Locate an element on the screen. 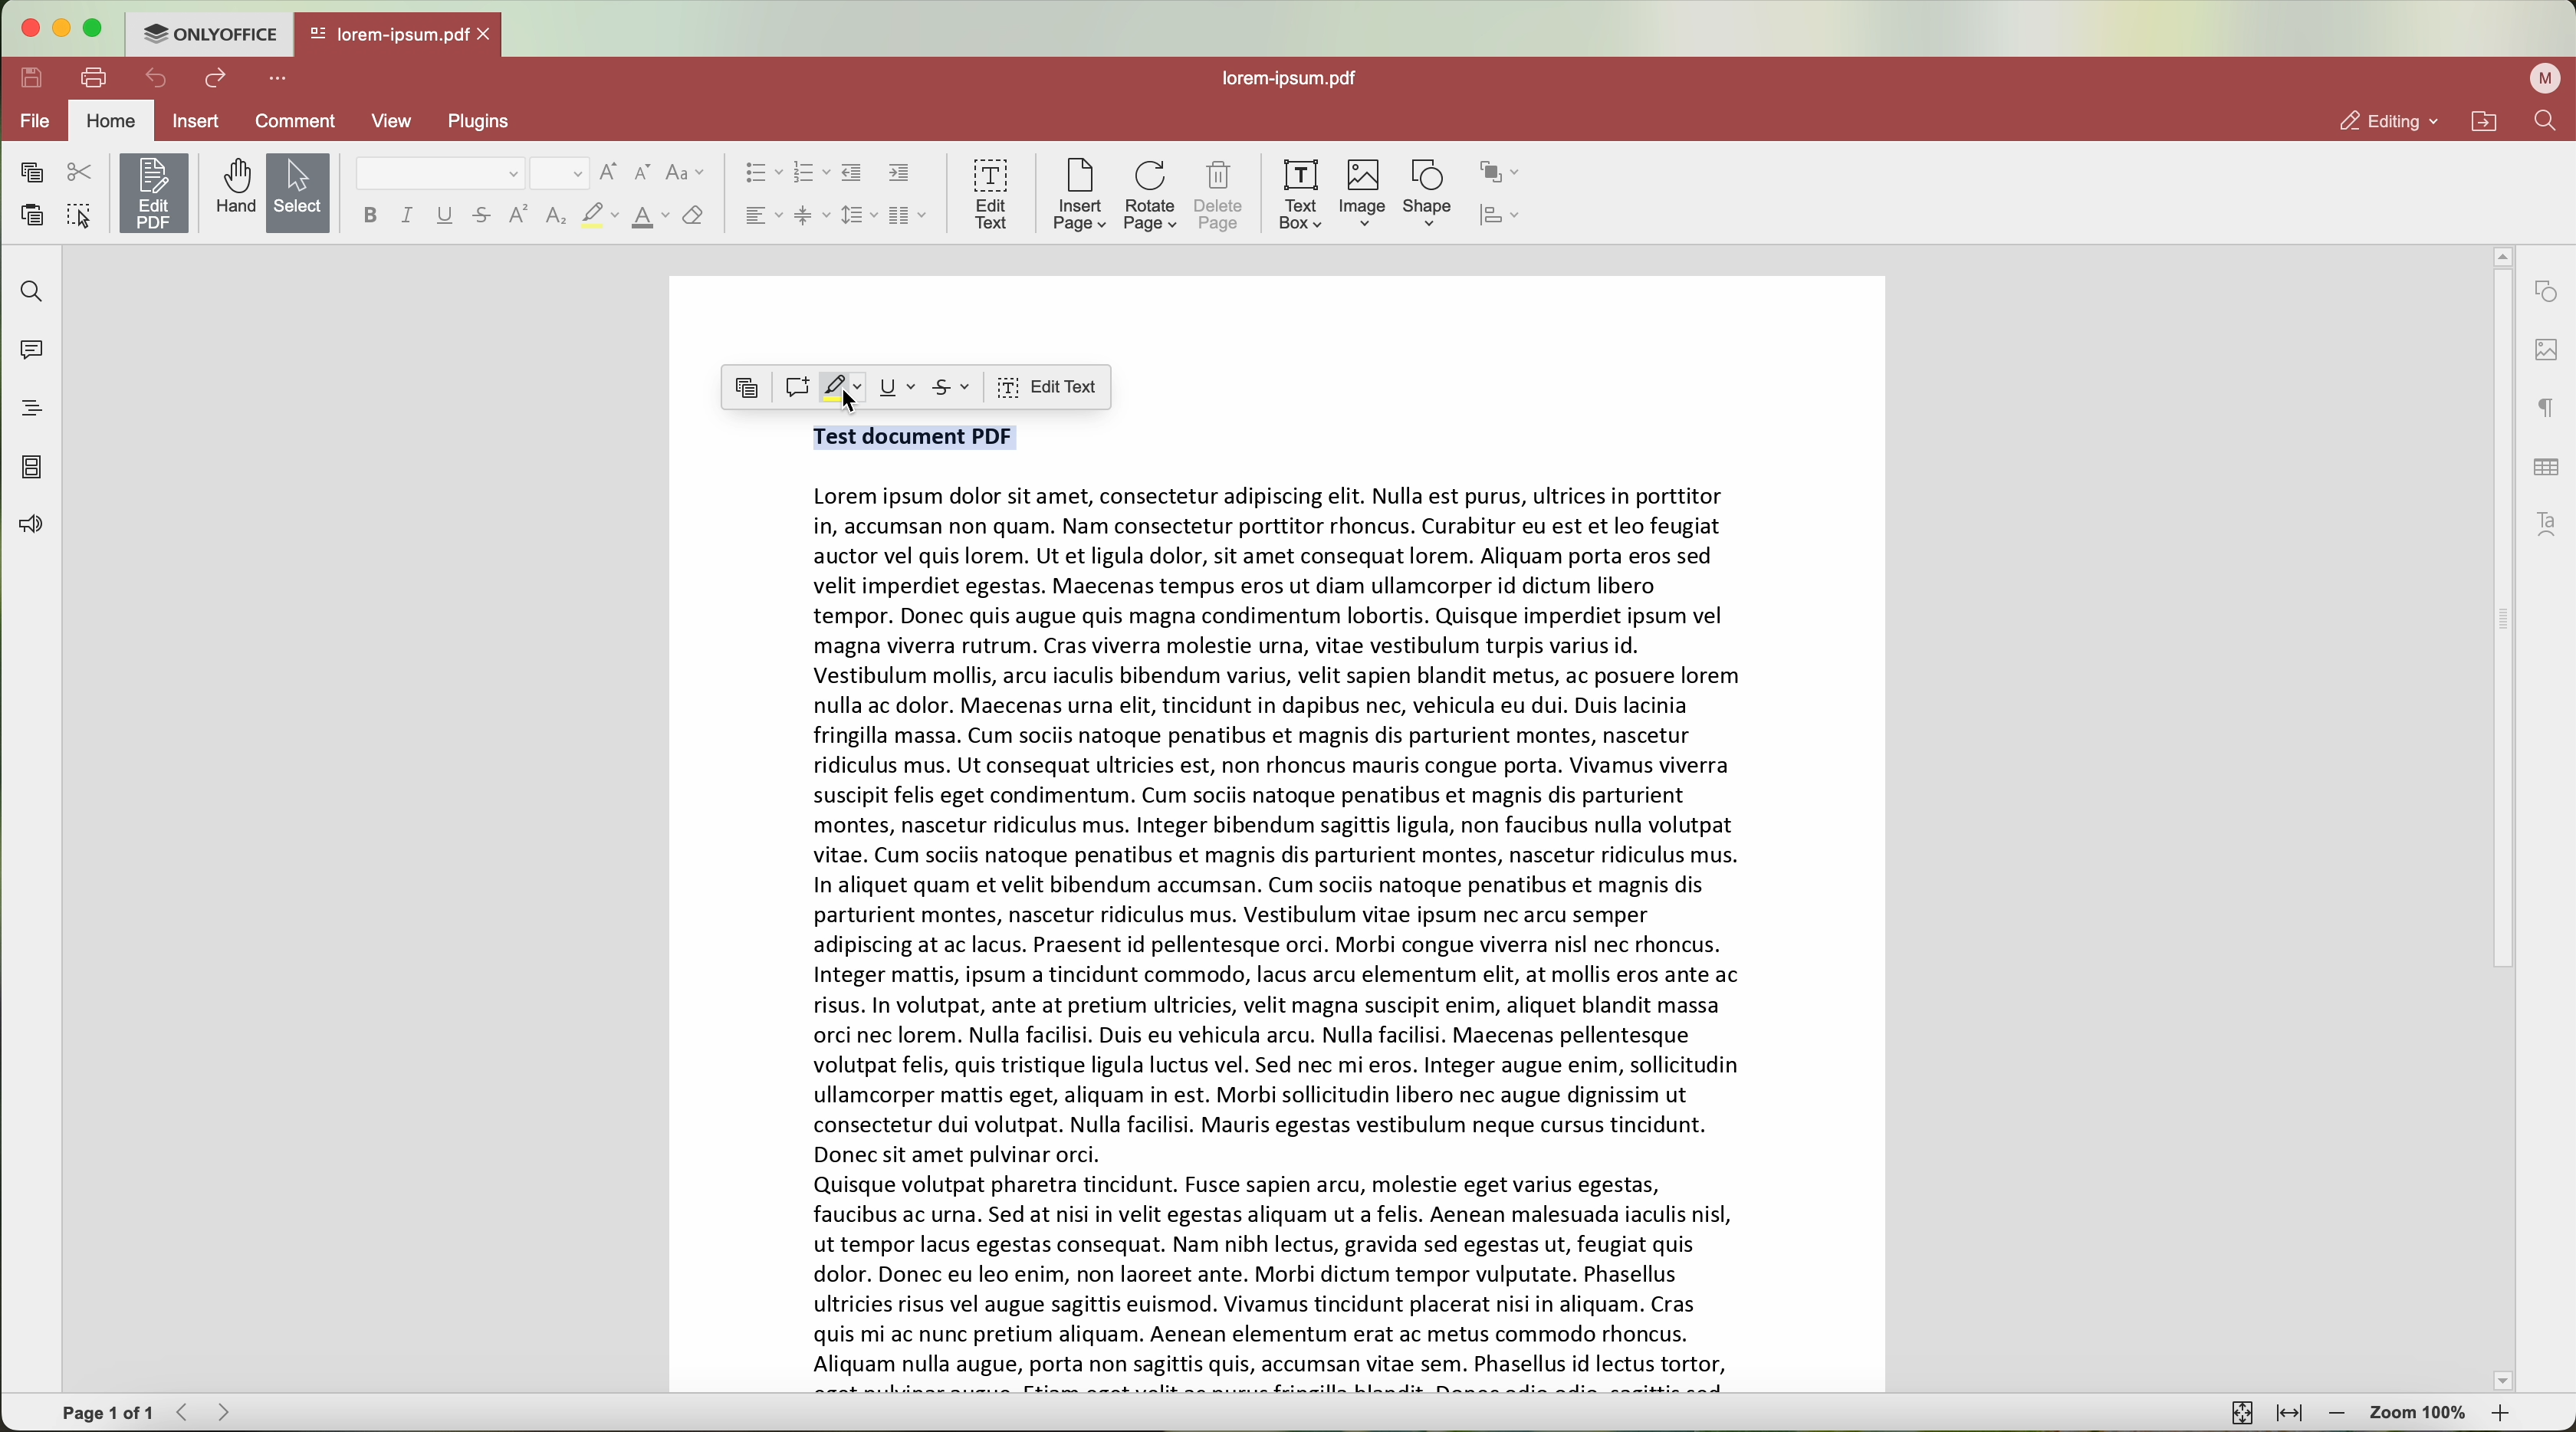  view is located at coordinates (402, 121).